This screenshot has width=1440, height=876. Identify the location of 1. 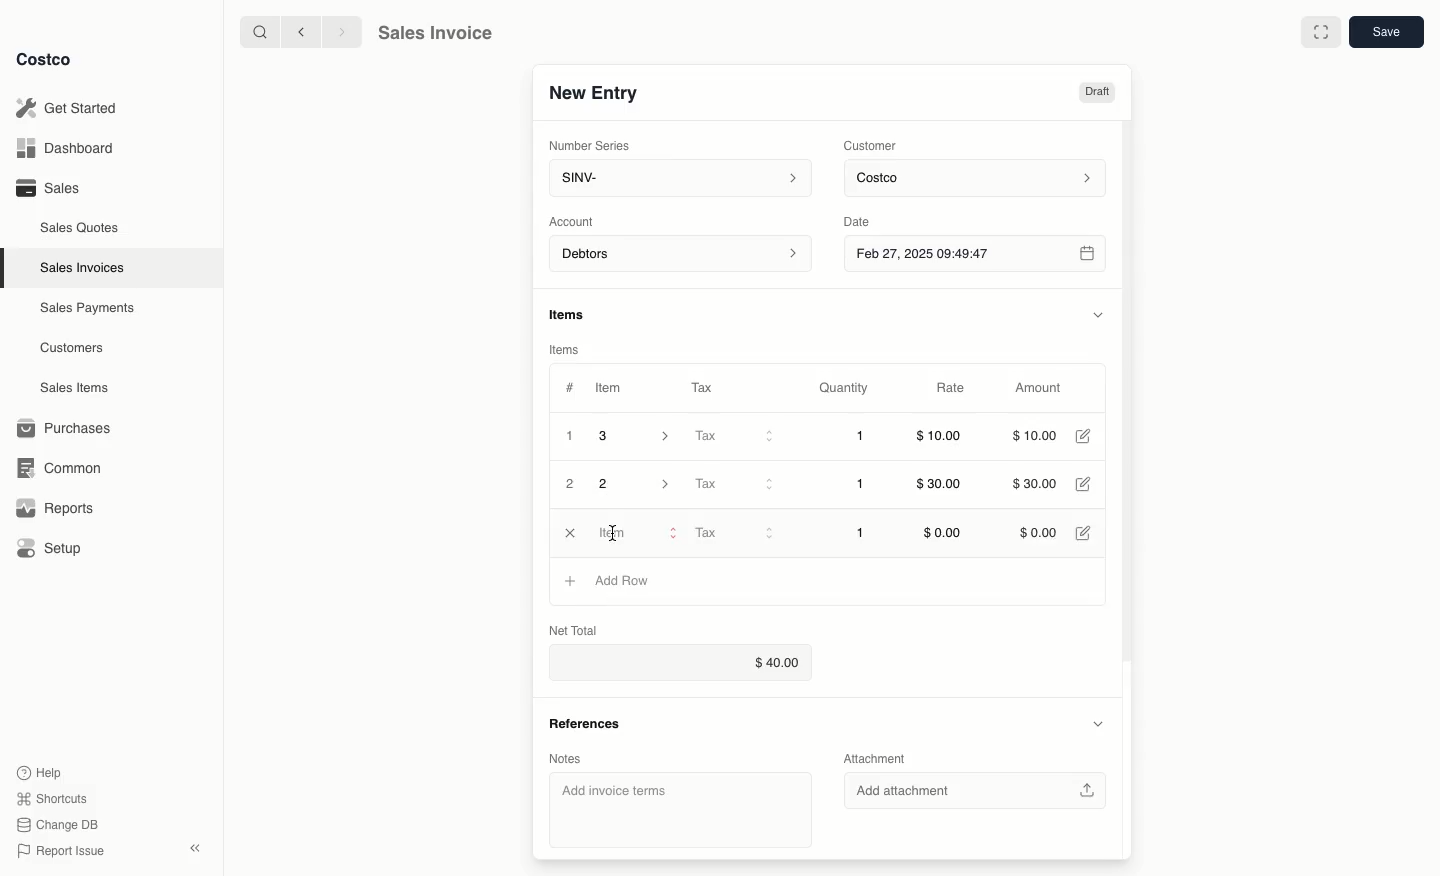
(862, 485).